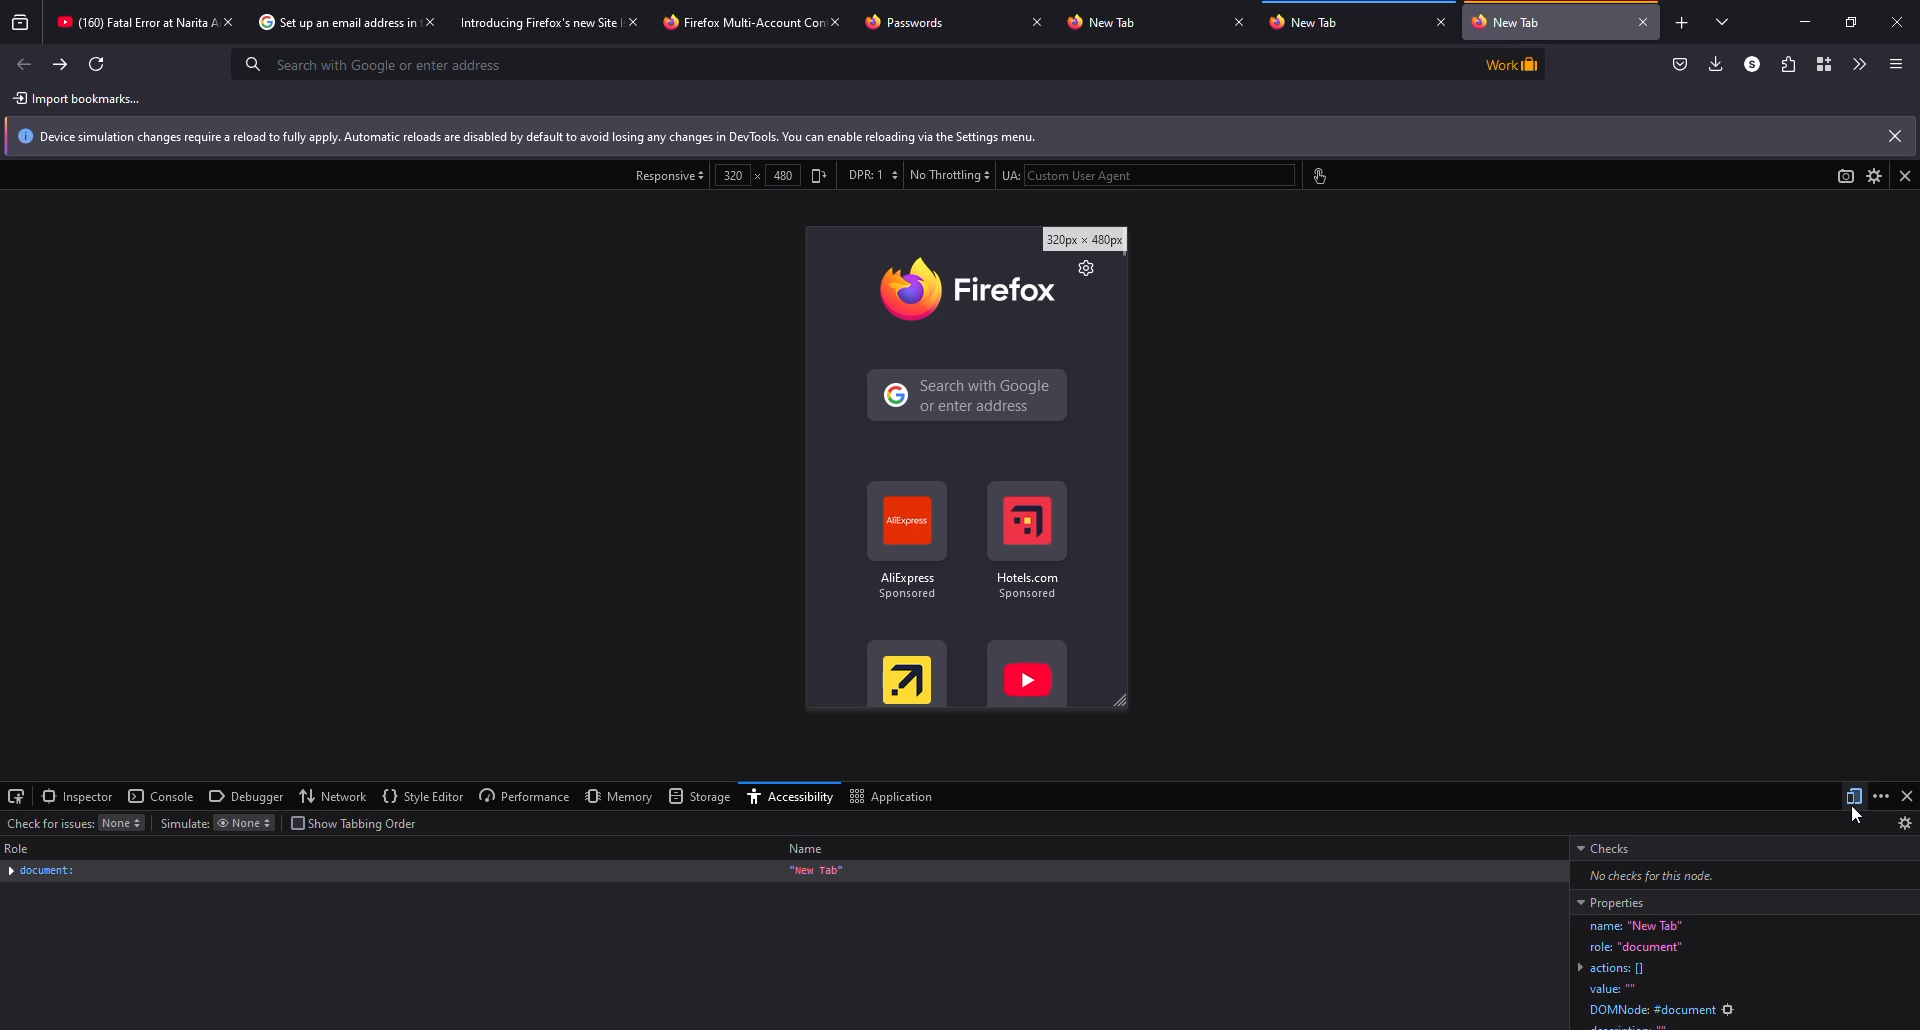 This screenshot has height=1030, width=1920. What do you see at coordinates (424, 796) in the screenshot?
I see `style editor` at bounding box center [424, 796].